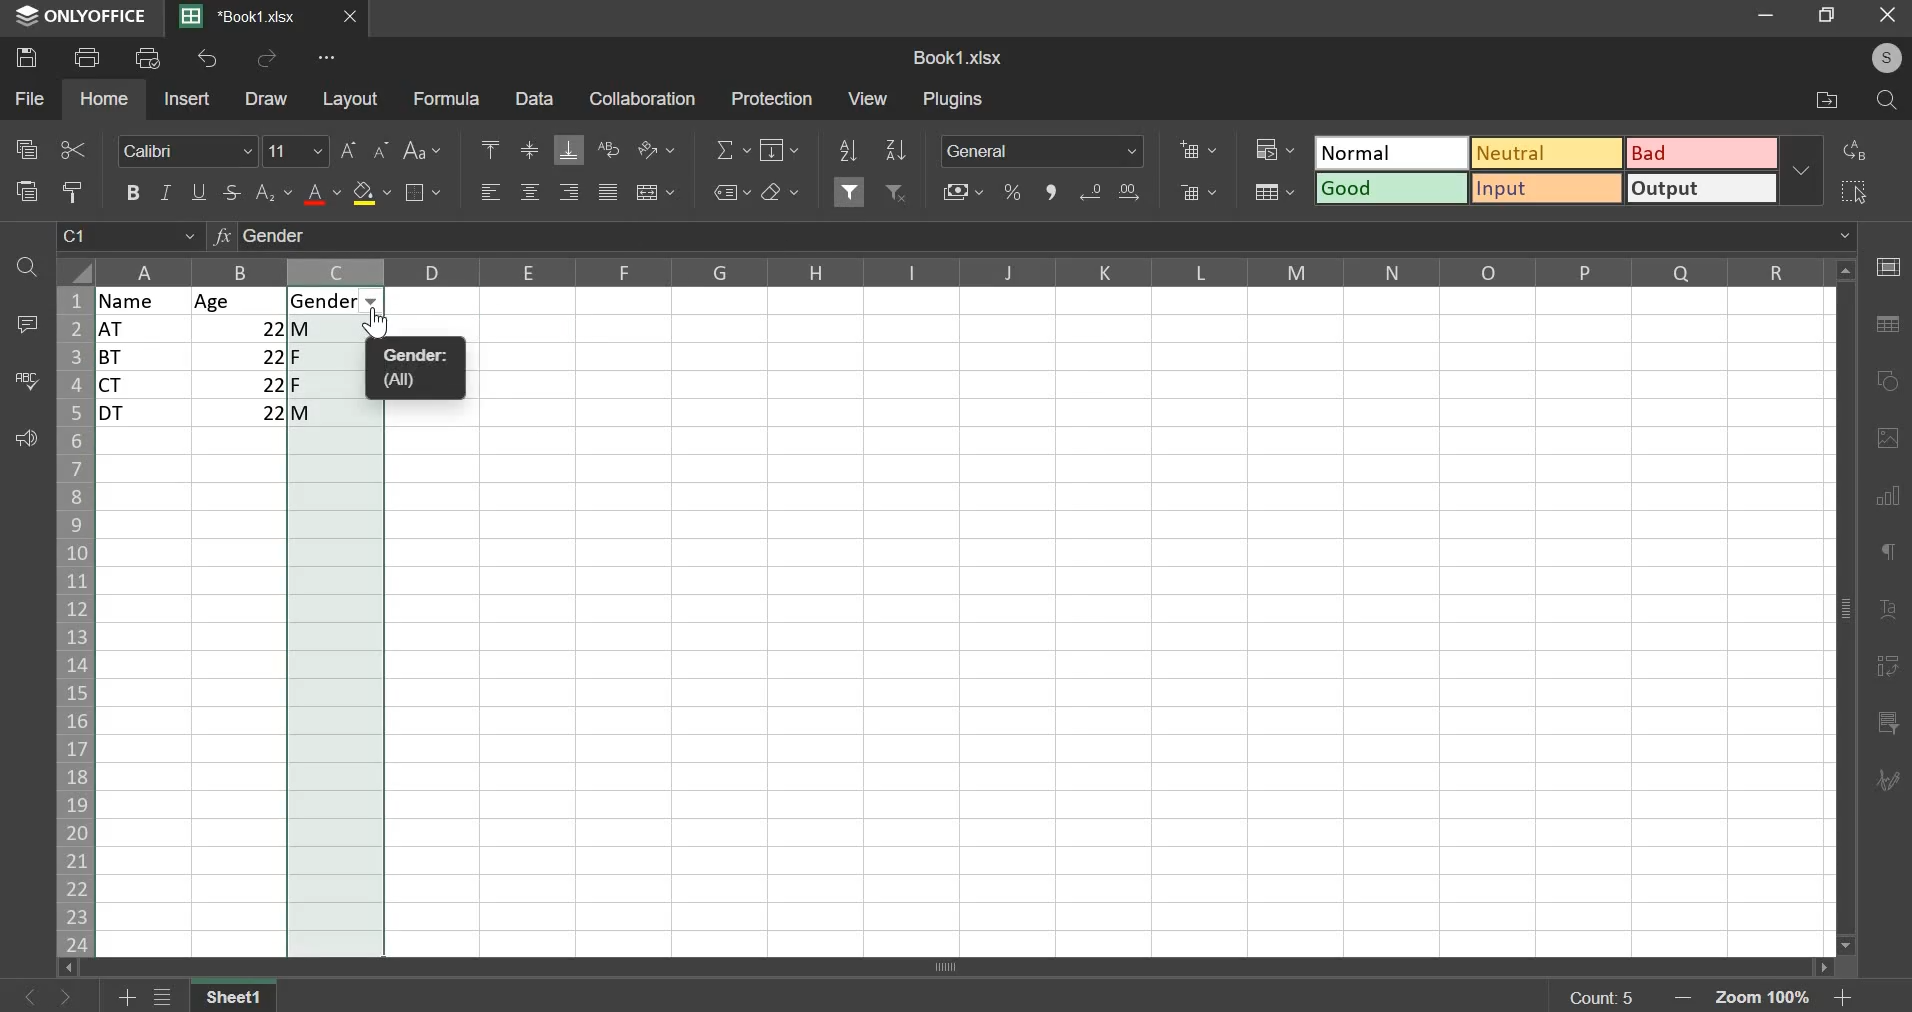  What do you see at coordinates (351, 17) in the screenshot?
I see `closes` at bounding box center [351, 17].